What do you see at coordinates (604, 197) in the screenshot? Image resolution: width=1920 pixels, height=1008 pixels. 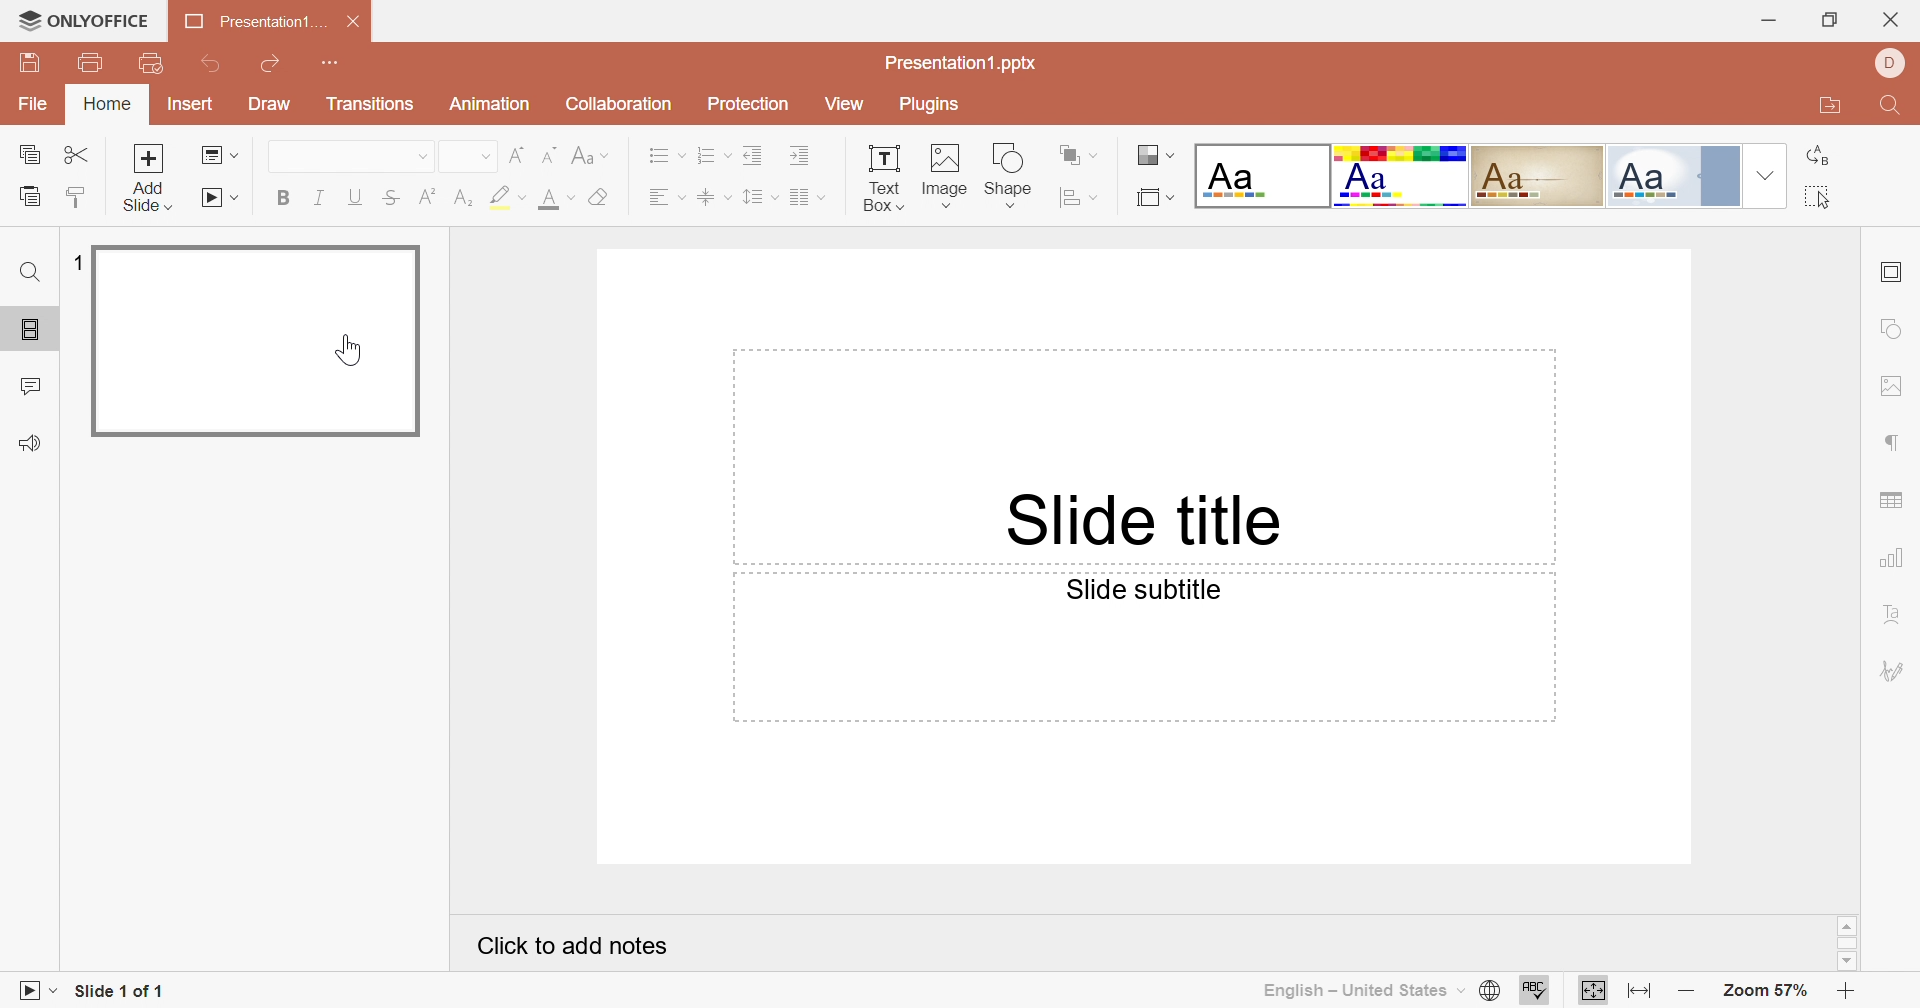 I see `Clear style` at bounding box center [604, 197].